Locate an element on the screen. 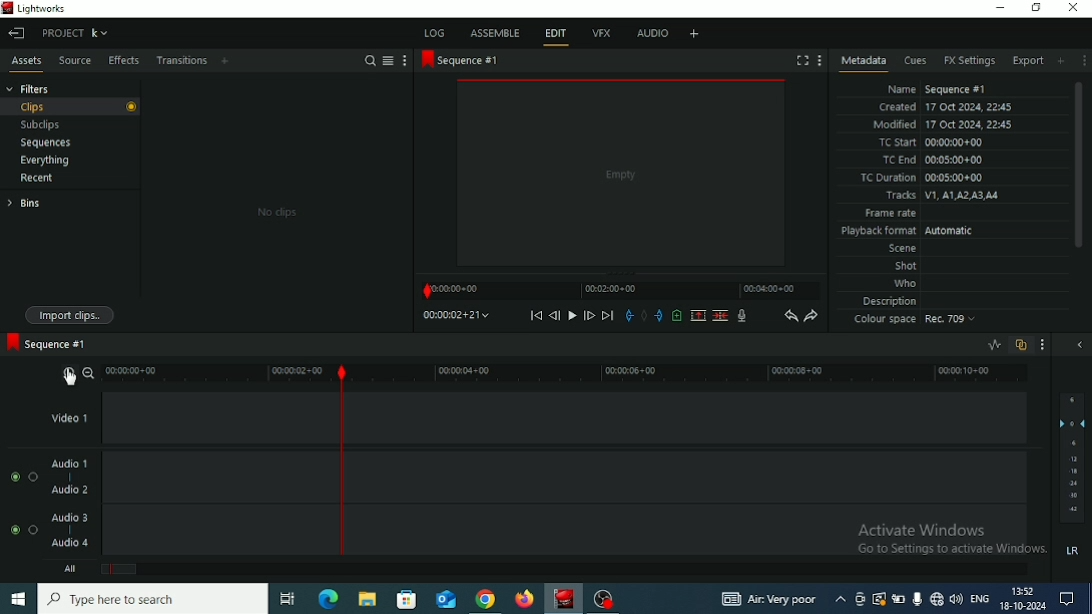  Import clips is located at coordinates (72, 315).